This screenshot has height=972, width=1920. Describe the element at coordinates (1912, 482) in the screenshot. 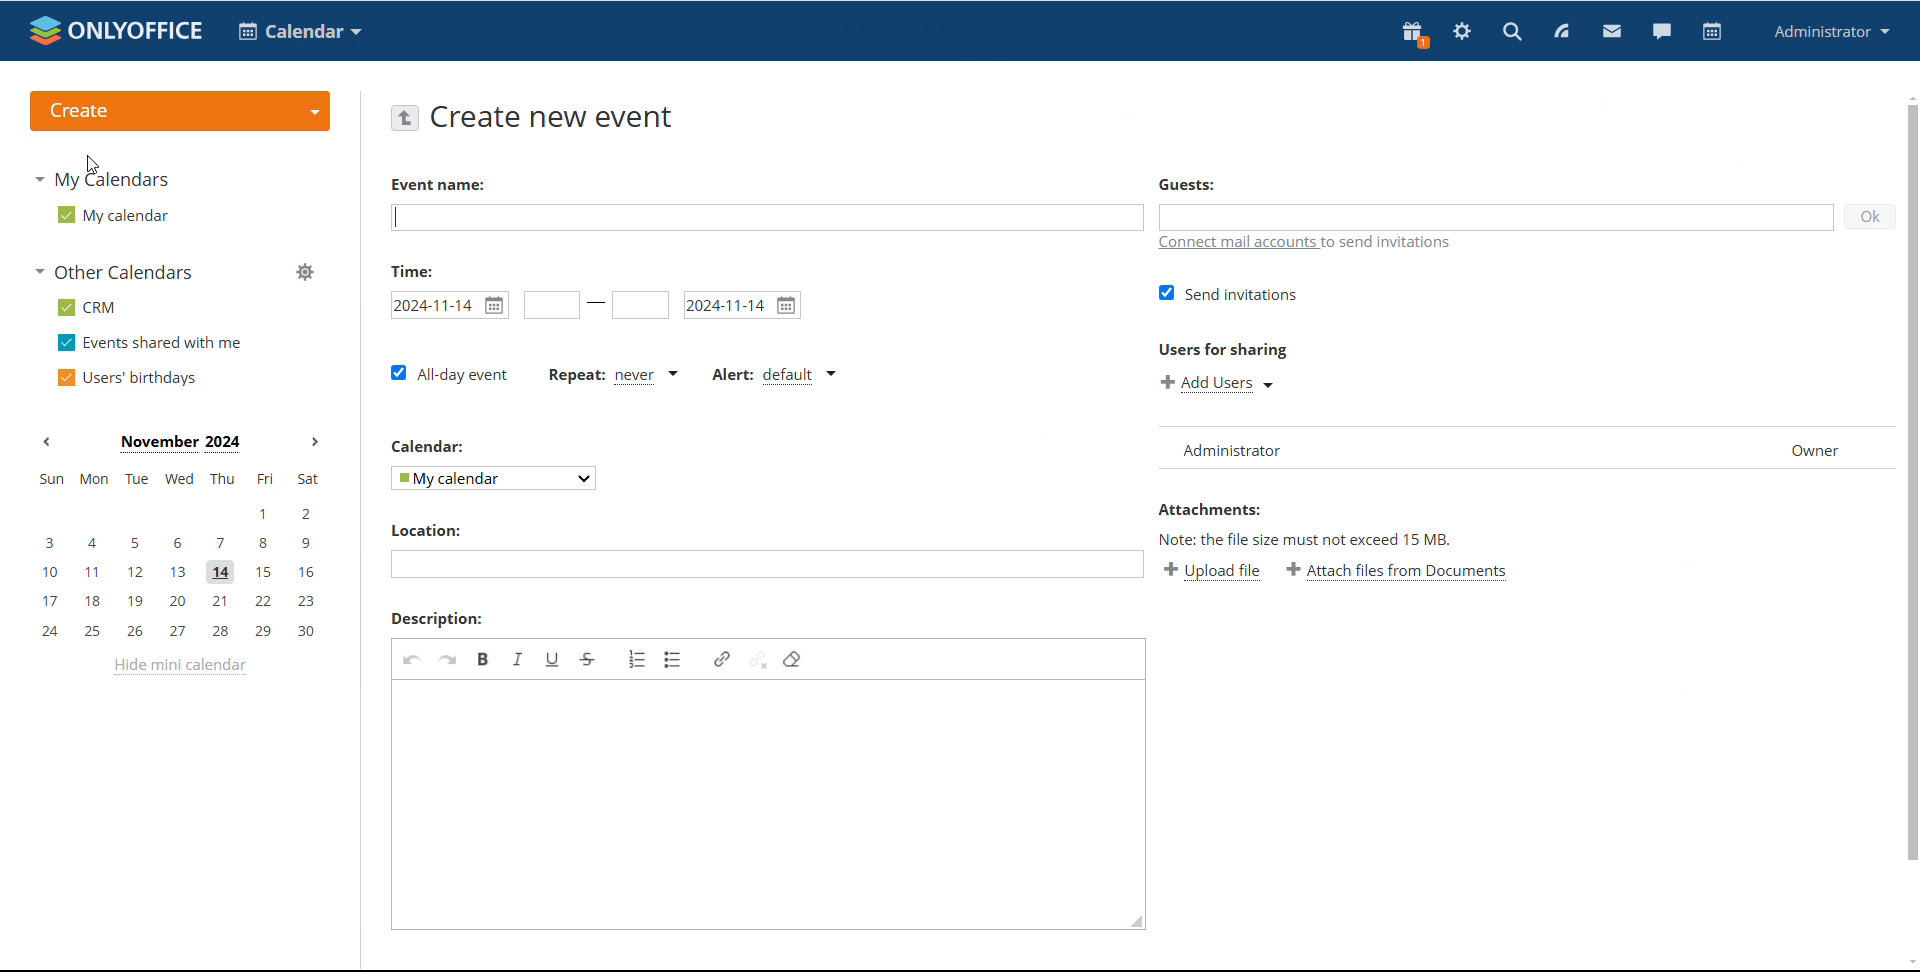

I see `scrollbar` at that location.